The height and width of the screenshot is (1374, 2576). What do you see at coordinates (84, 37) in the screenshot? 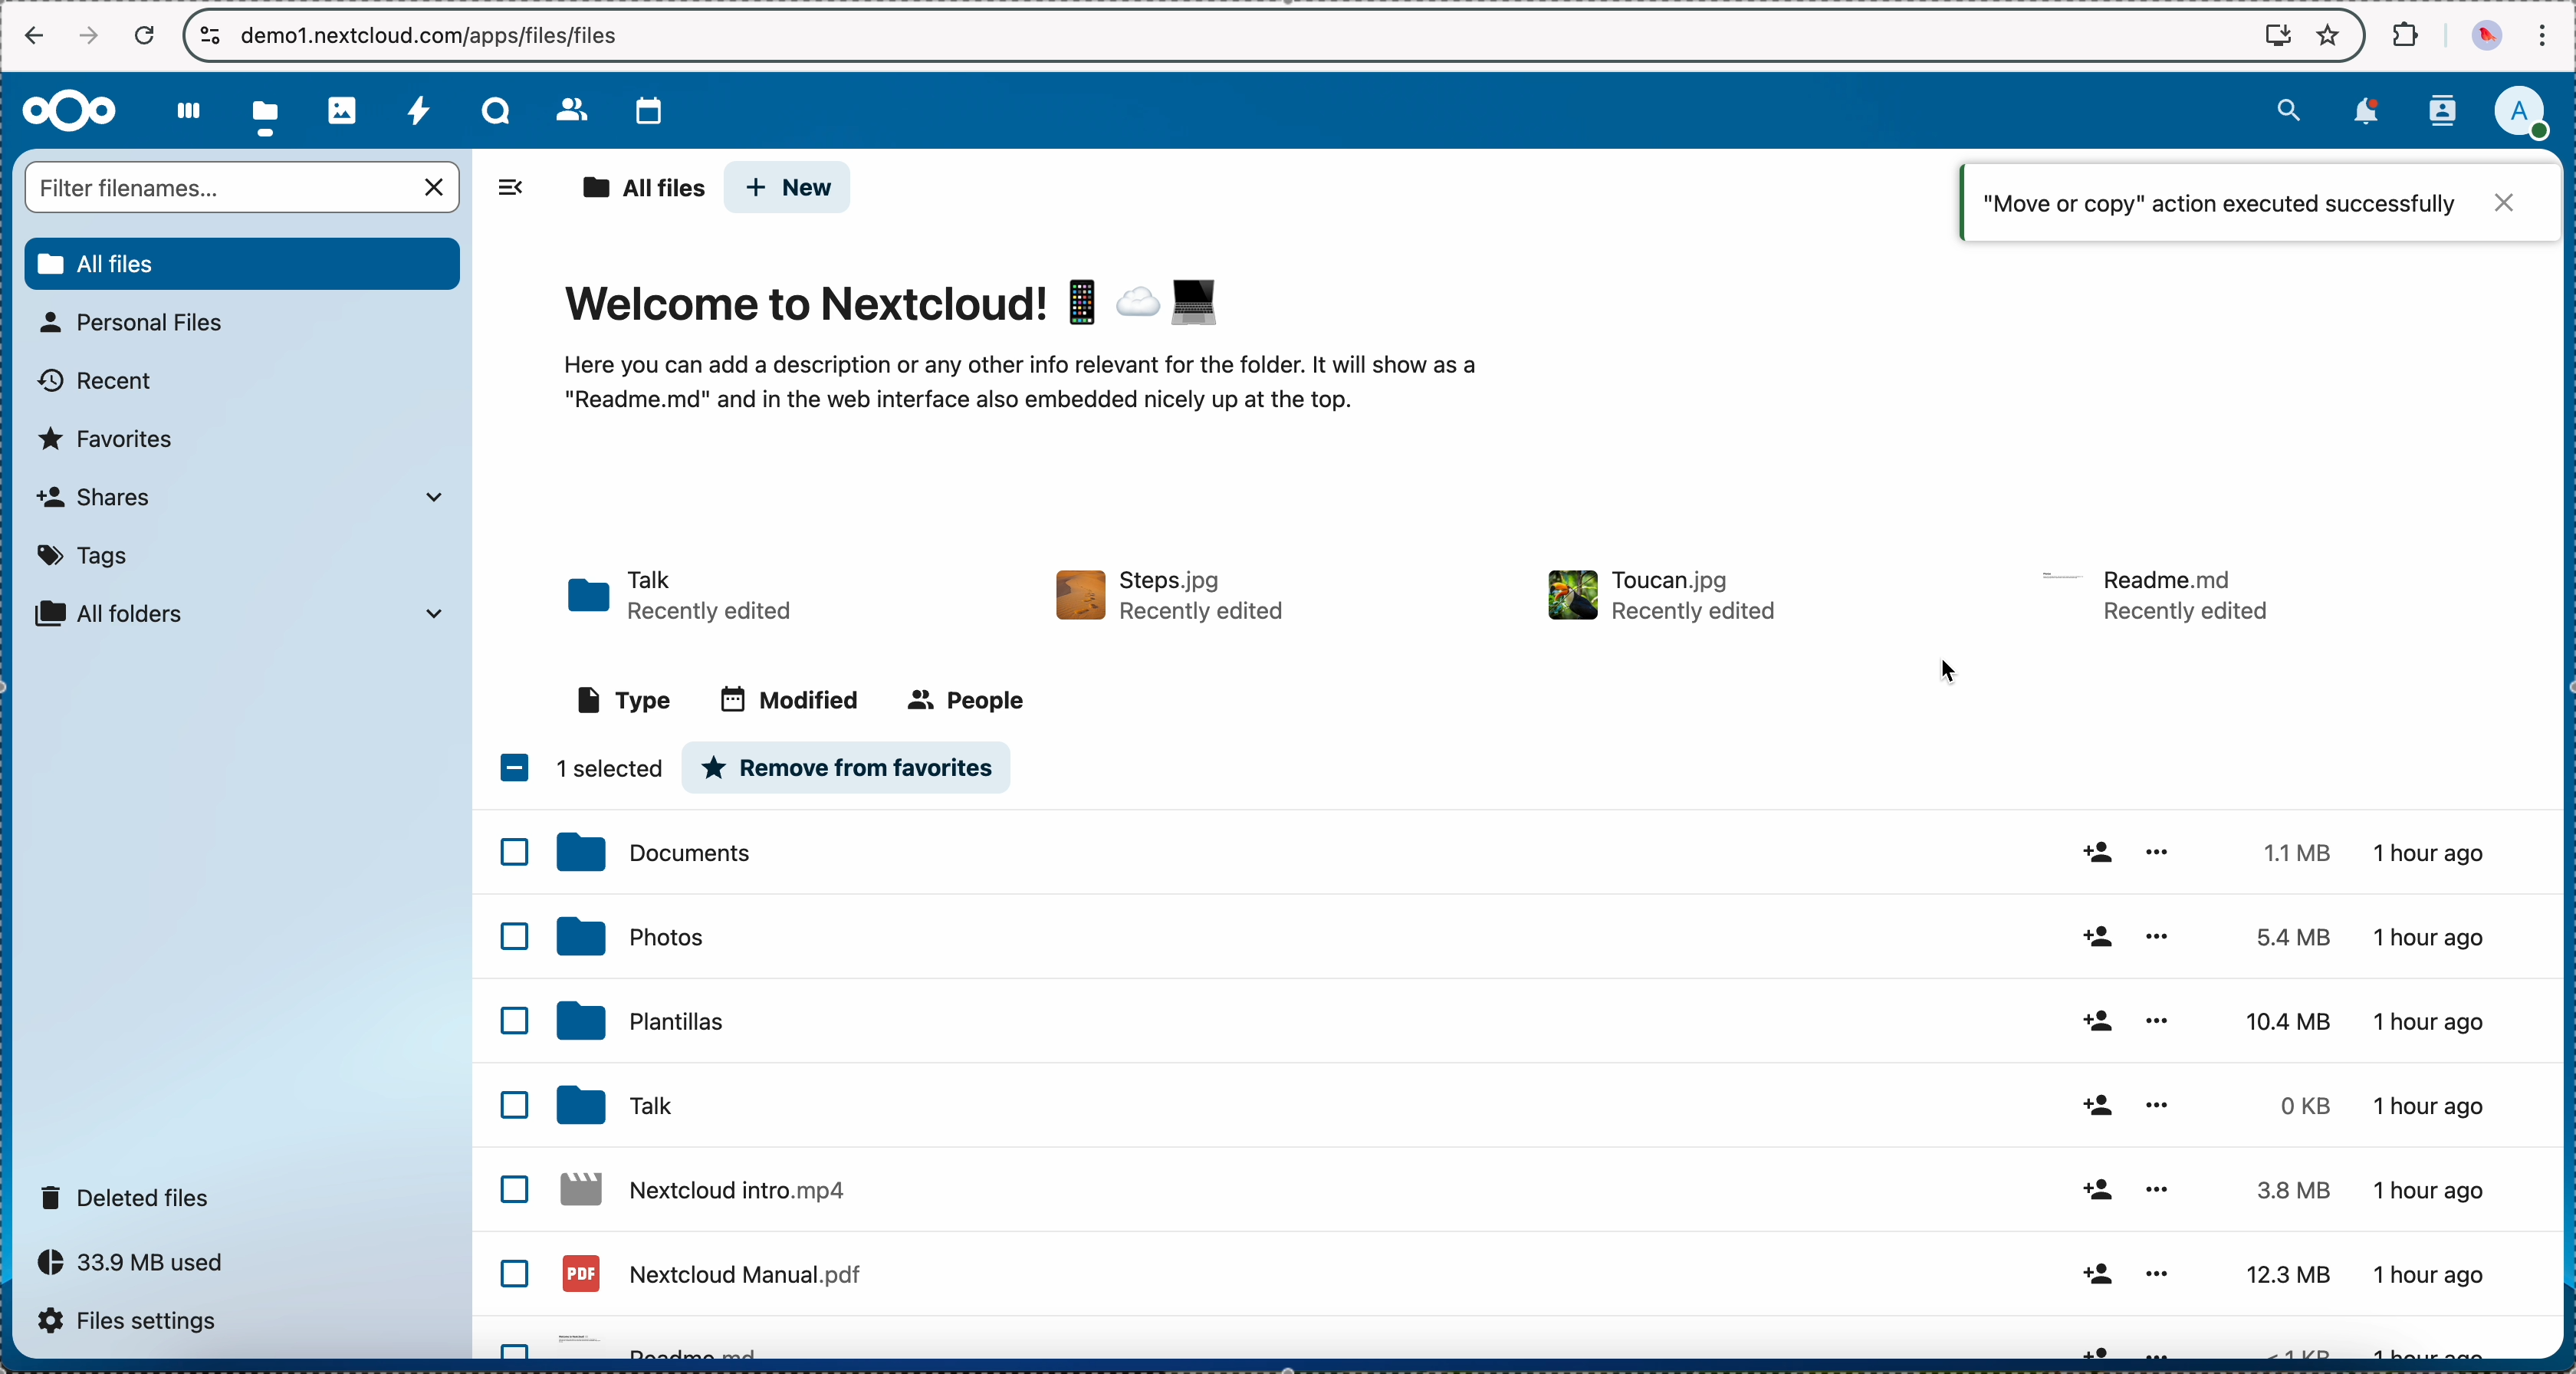
I see `navigate foward` at bounding box center [84, 37].